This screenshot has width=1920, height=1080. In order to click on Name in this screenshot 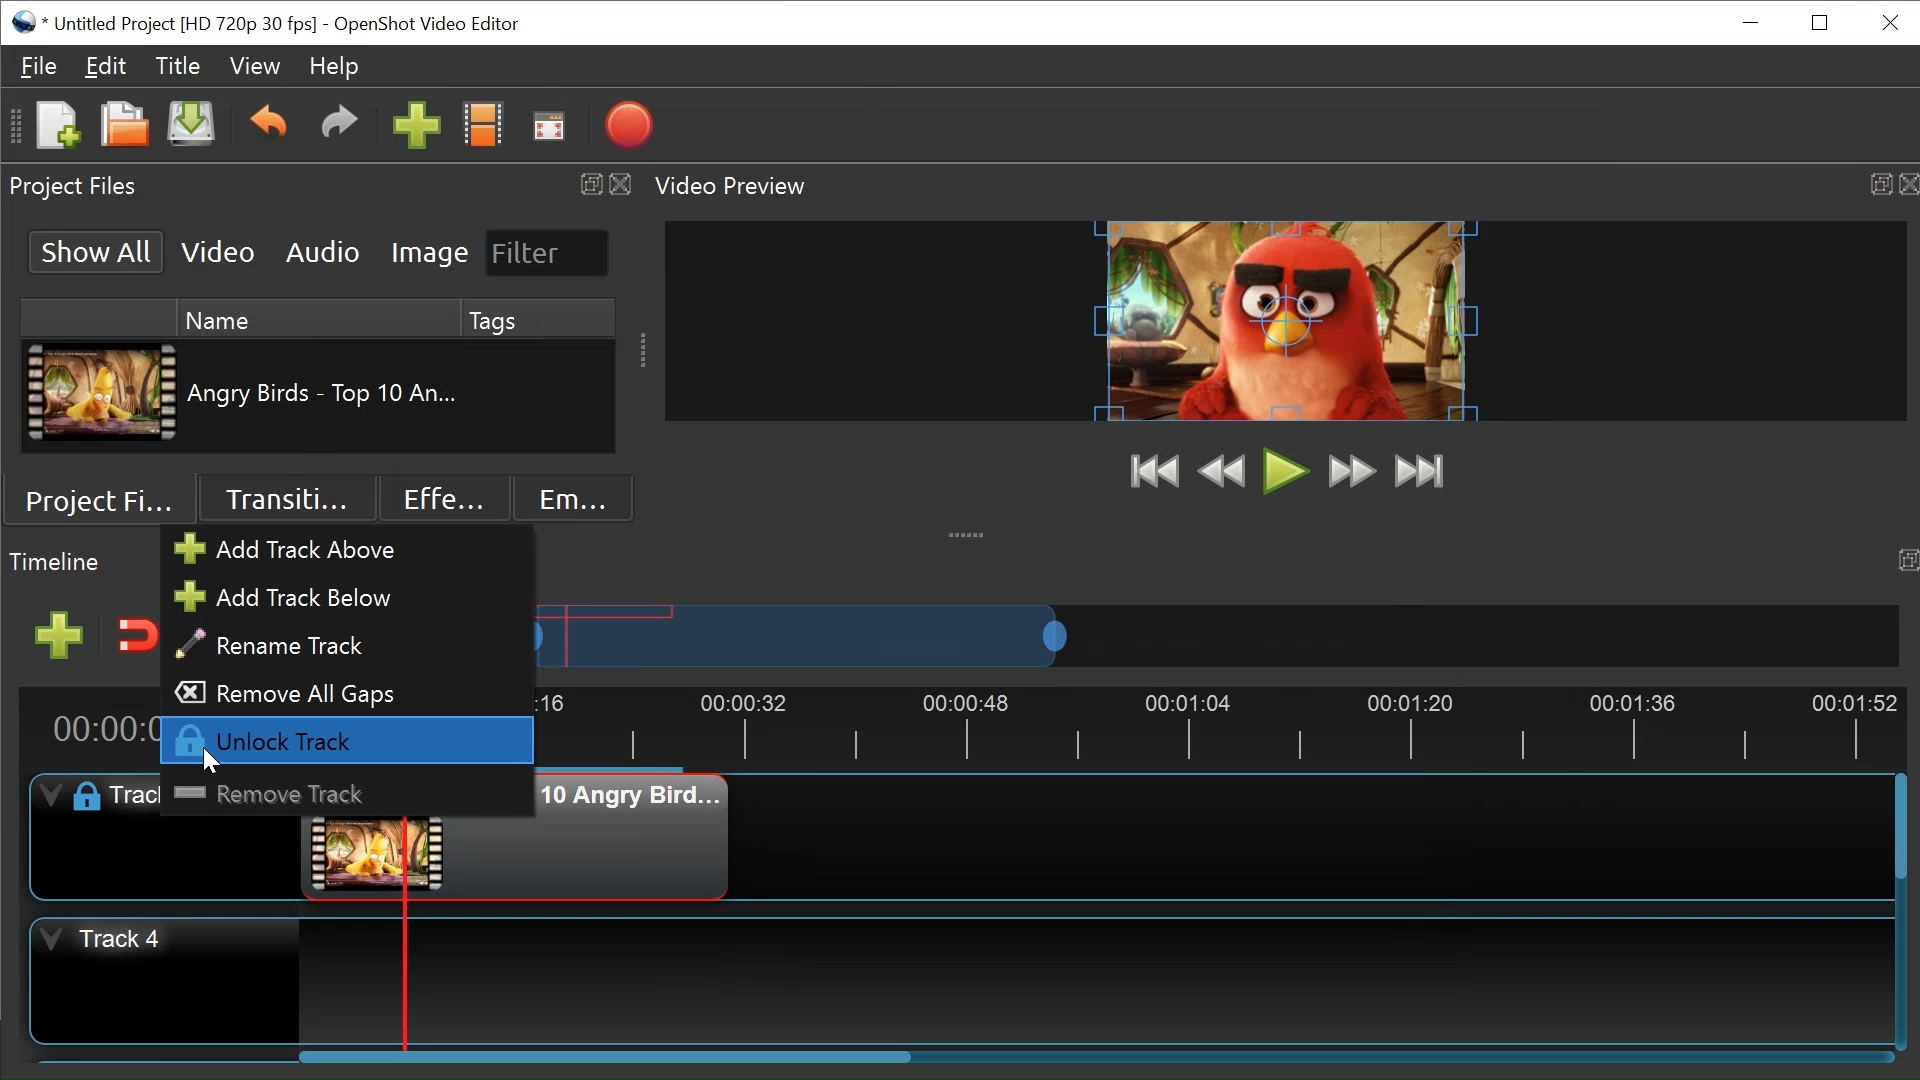, I will do `click(316, 319)`.